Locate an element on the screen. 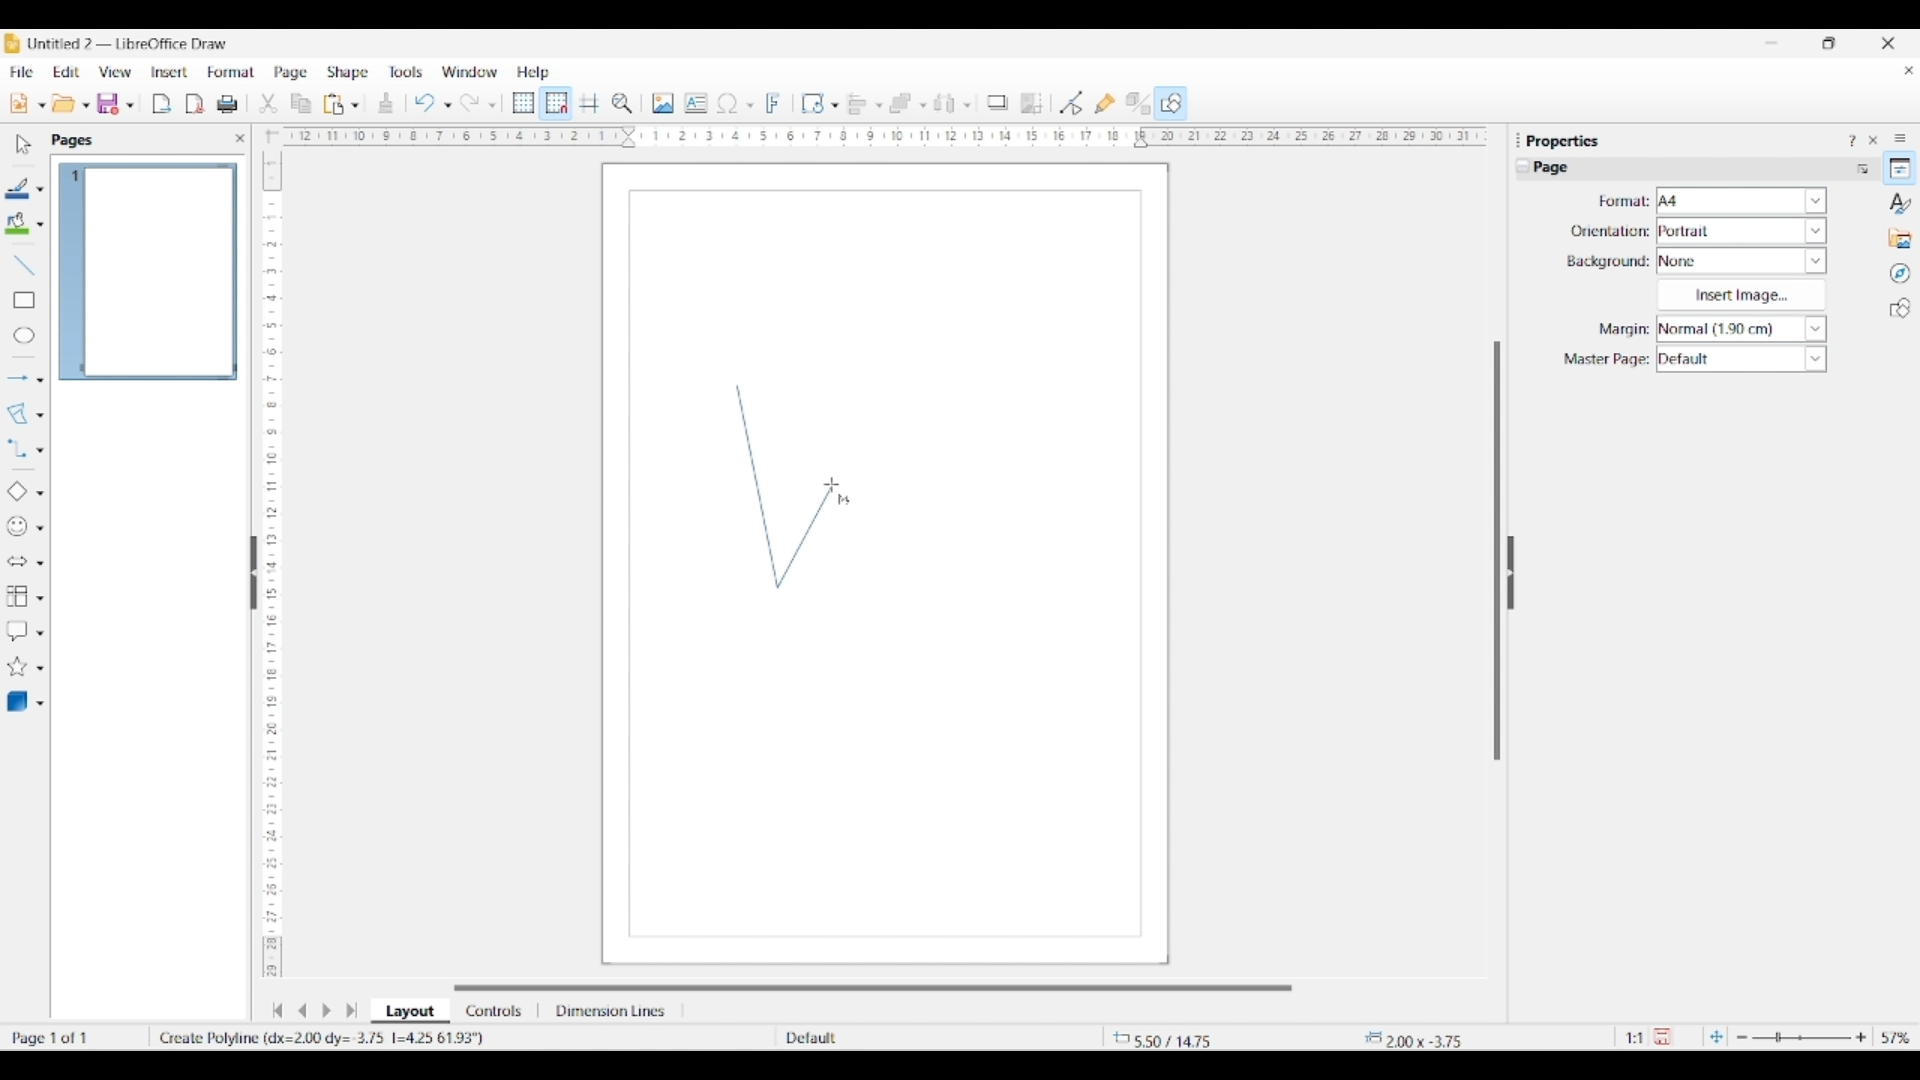 The width and height of the screenshot is (1920, 1080). Slider to change zoom in/out is located at coordinates (1801, 1037).